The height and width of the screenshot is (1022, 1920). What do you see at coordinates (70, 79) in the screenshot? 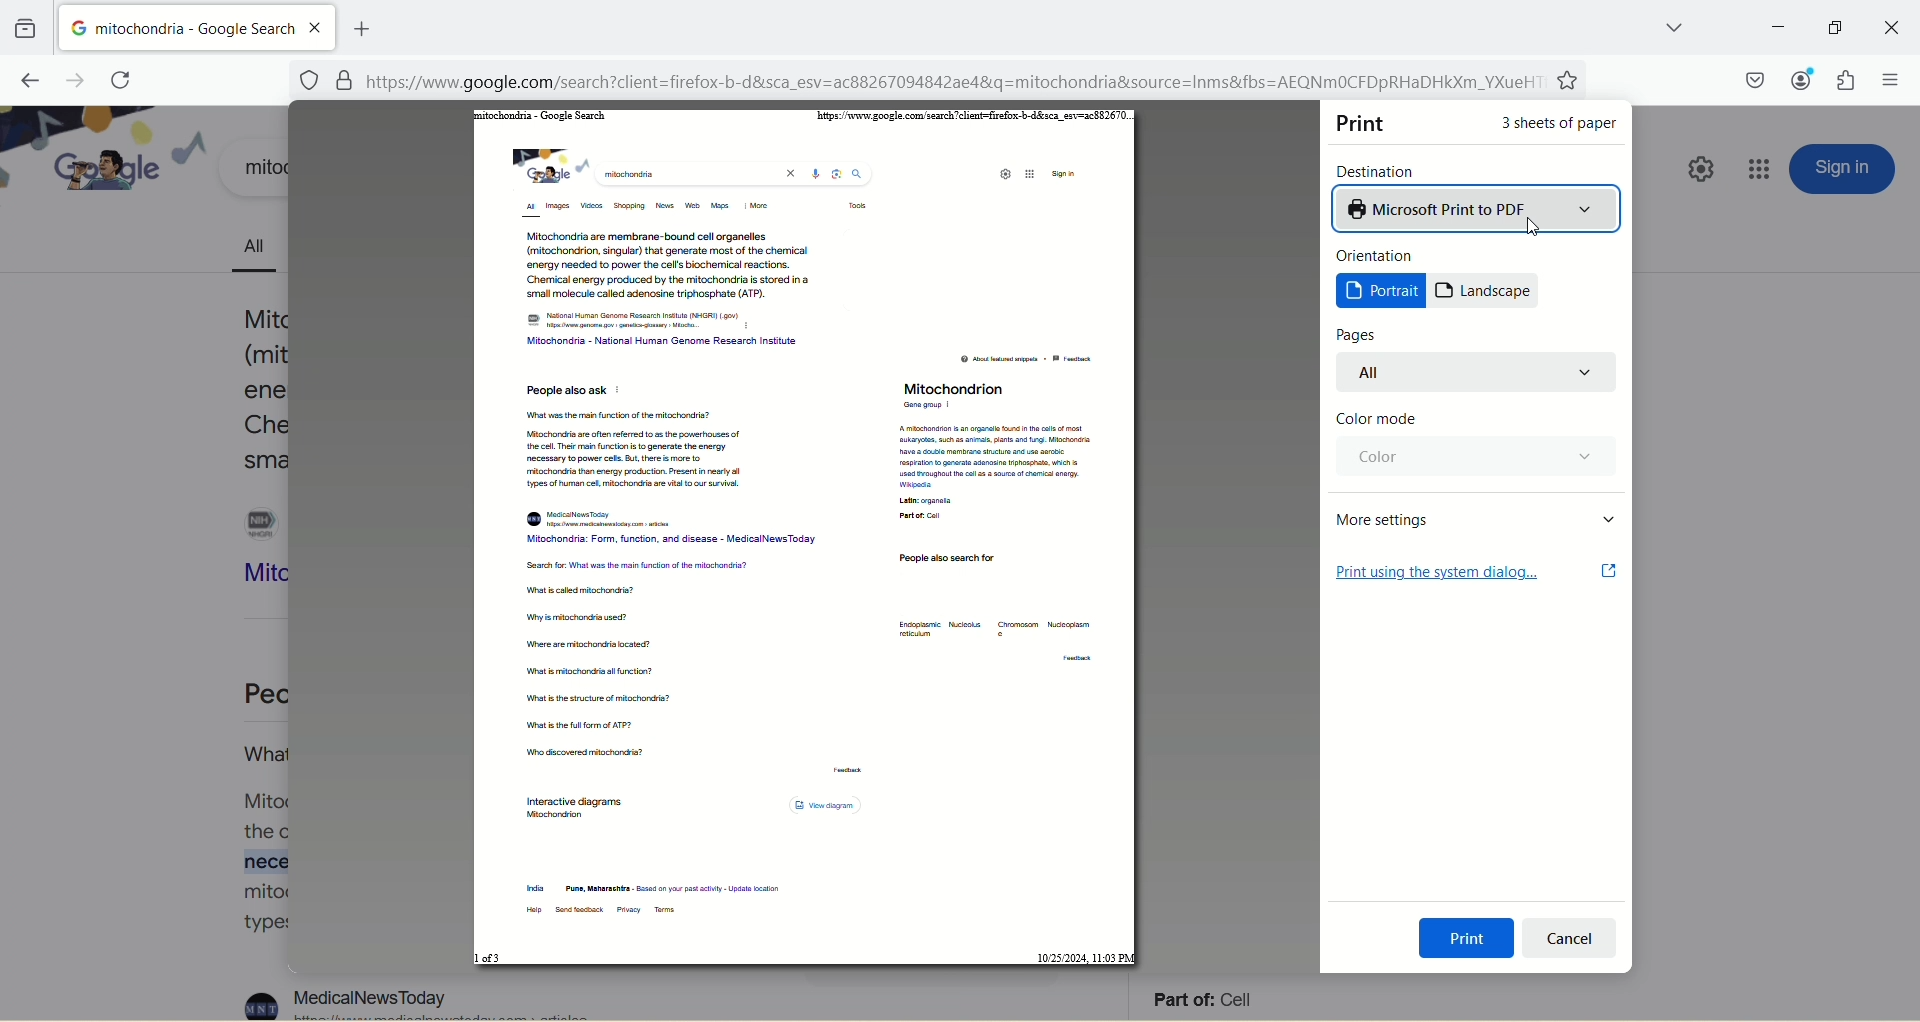
I see `go forward one page` at bounding box center [70, 79].